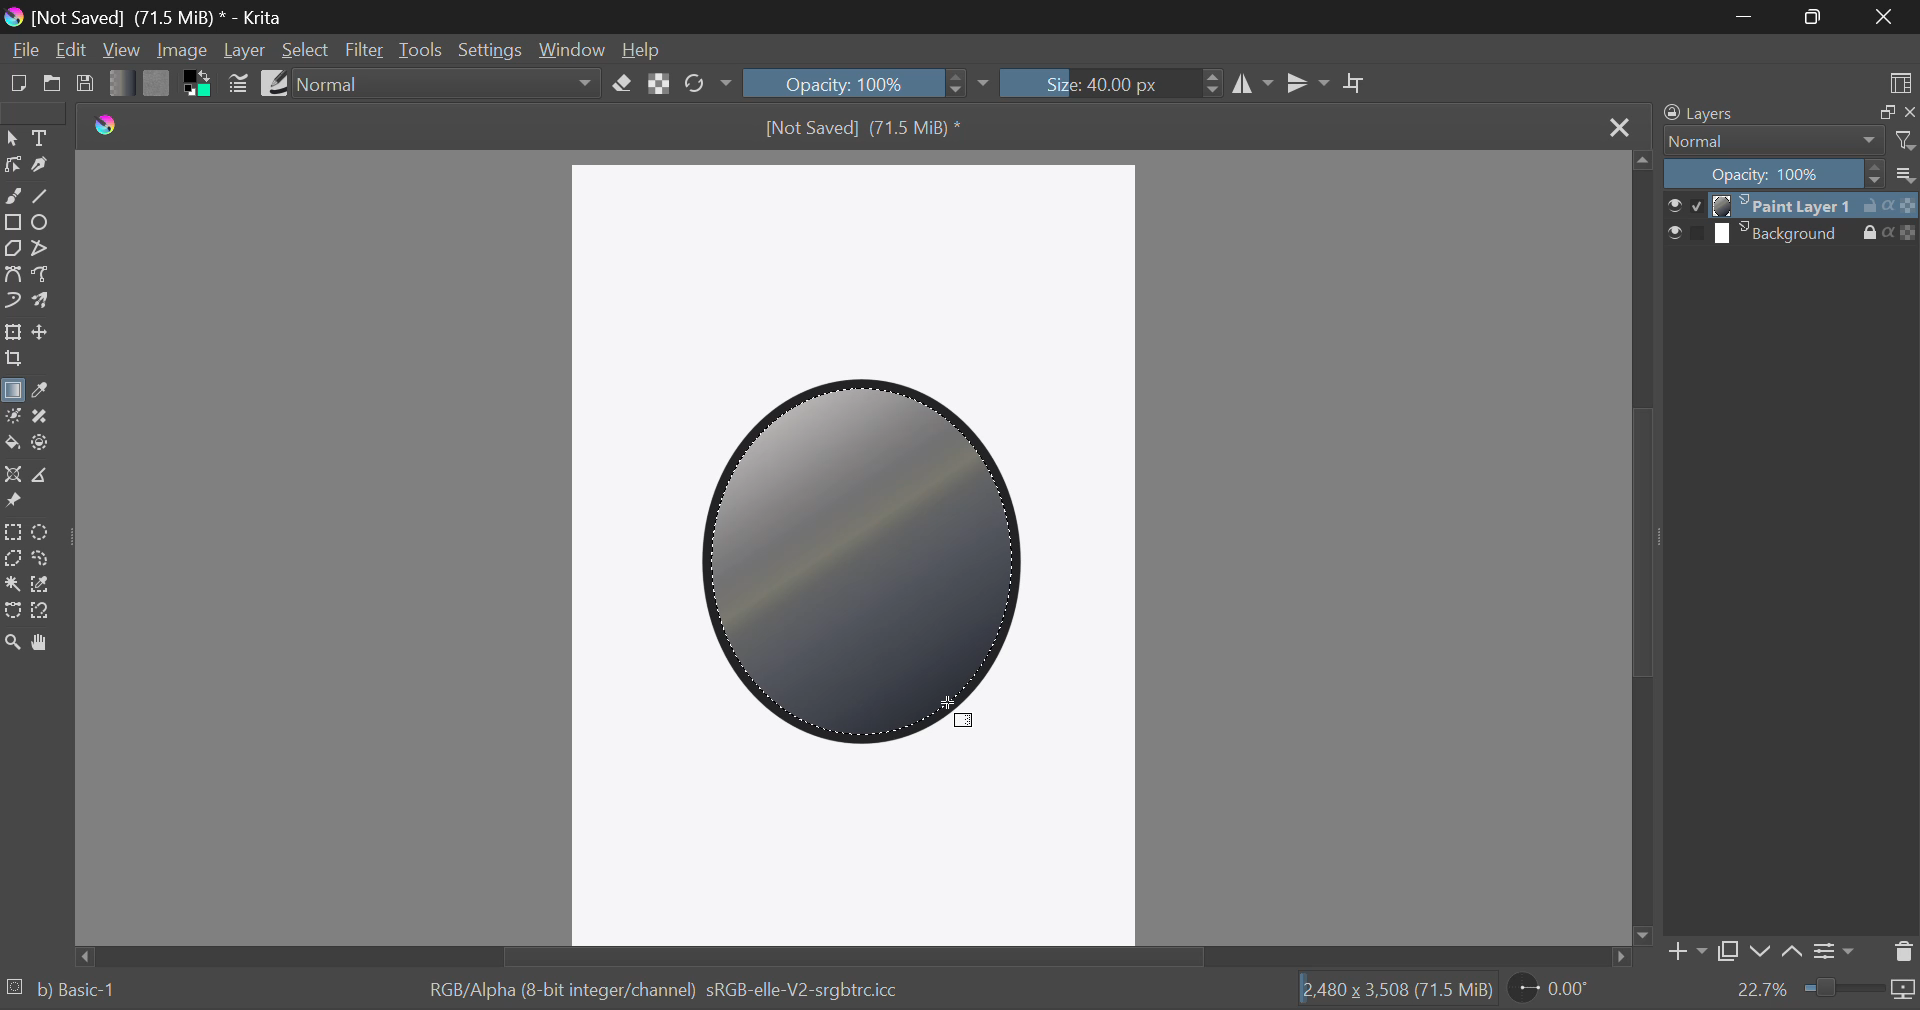 The image size is (1920, 1010). Describe the element at coordinates (158, 19) in the screenshot. I see `[Not Saved] (71.5 MiB) * - Krita` at that location.